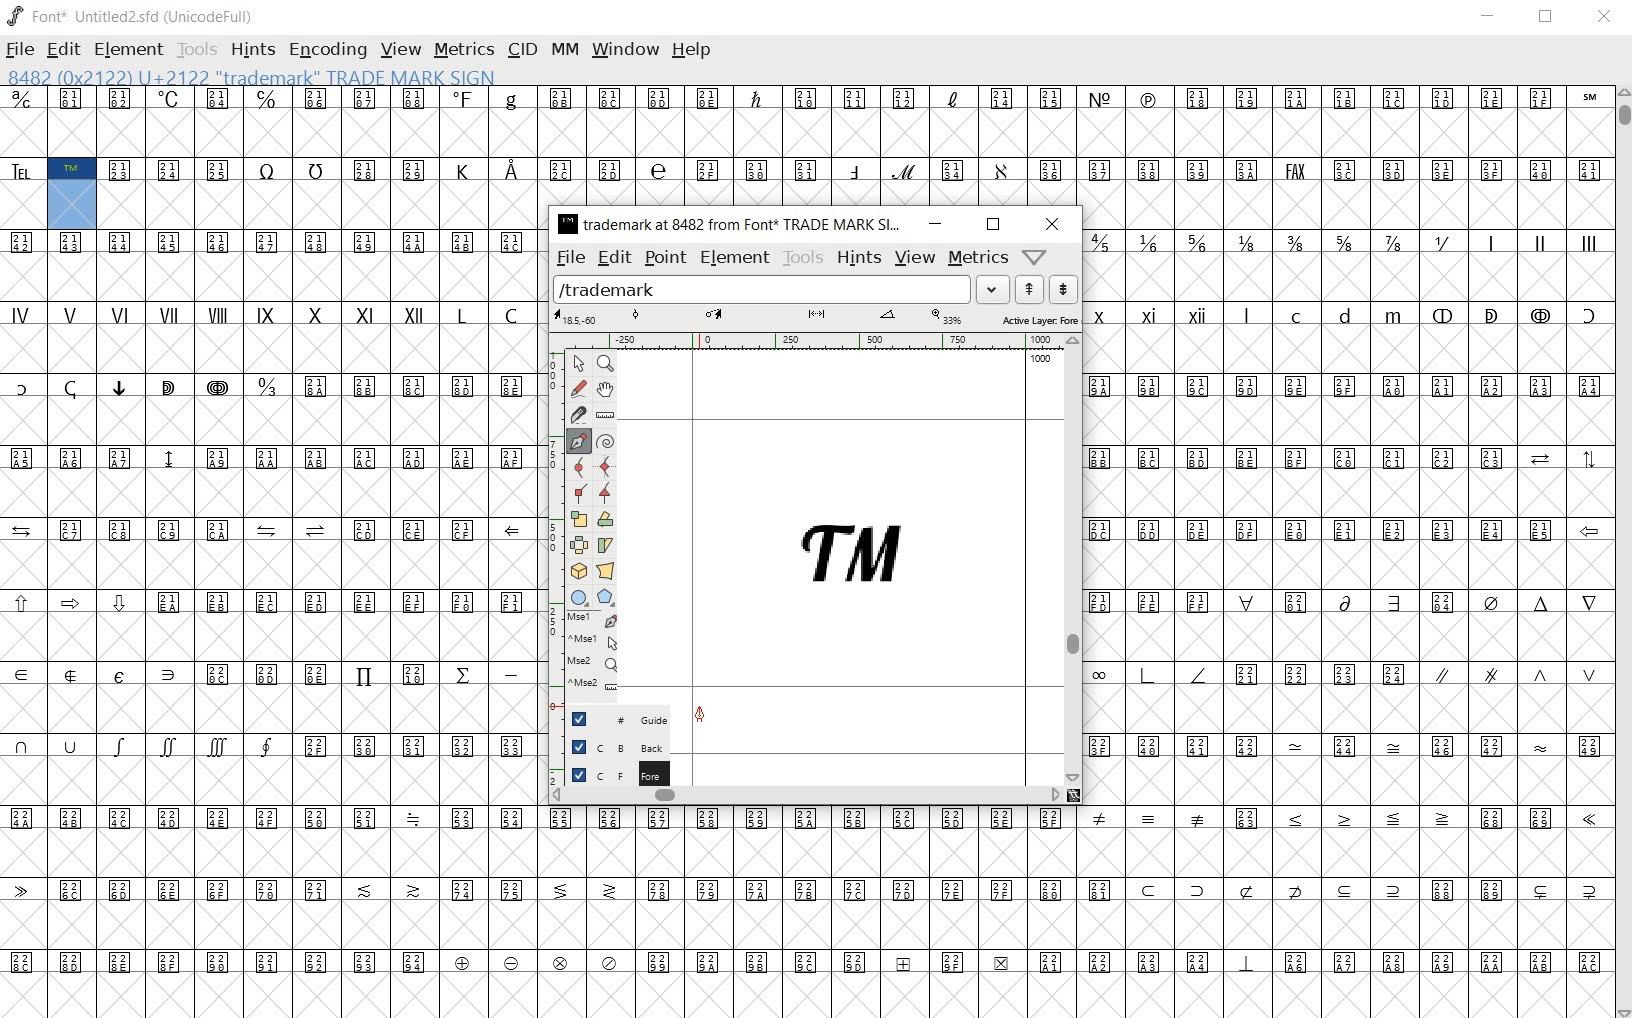 The width and height of the screenshot is (1632, 1018). I want to click on pointer, so click(579, 363).